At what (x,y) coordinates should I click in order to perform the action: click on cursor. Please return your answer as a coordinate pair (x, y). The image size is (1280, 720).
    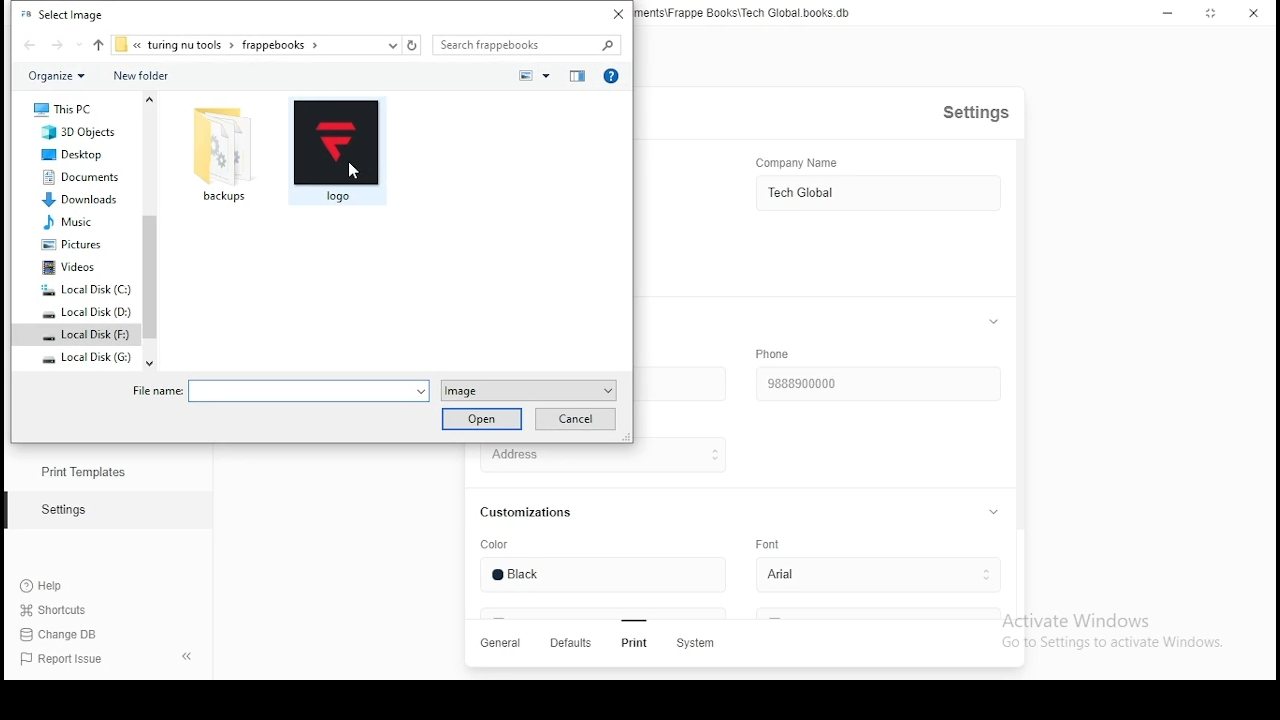
    Looking at the image, I should click on (355, 173).